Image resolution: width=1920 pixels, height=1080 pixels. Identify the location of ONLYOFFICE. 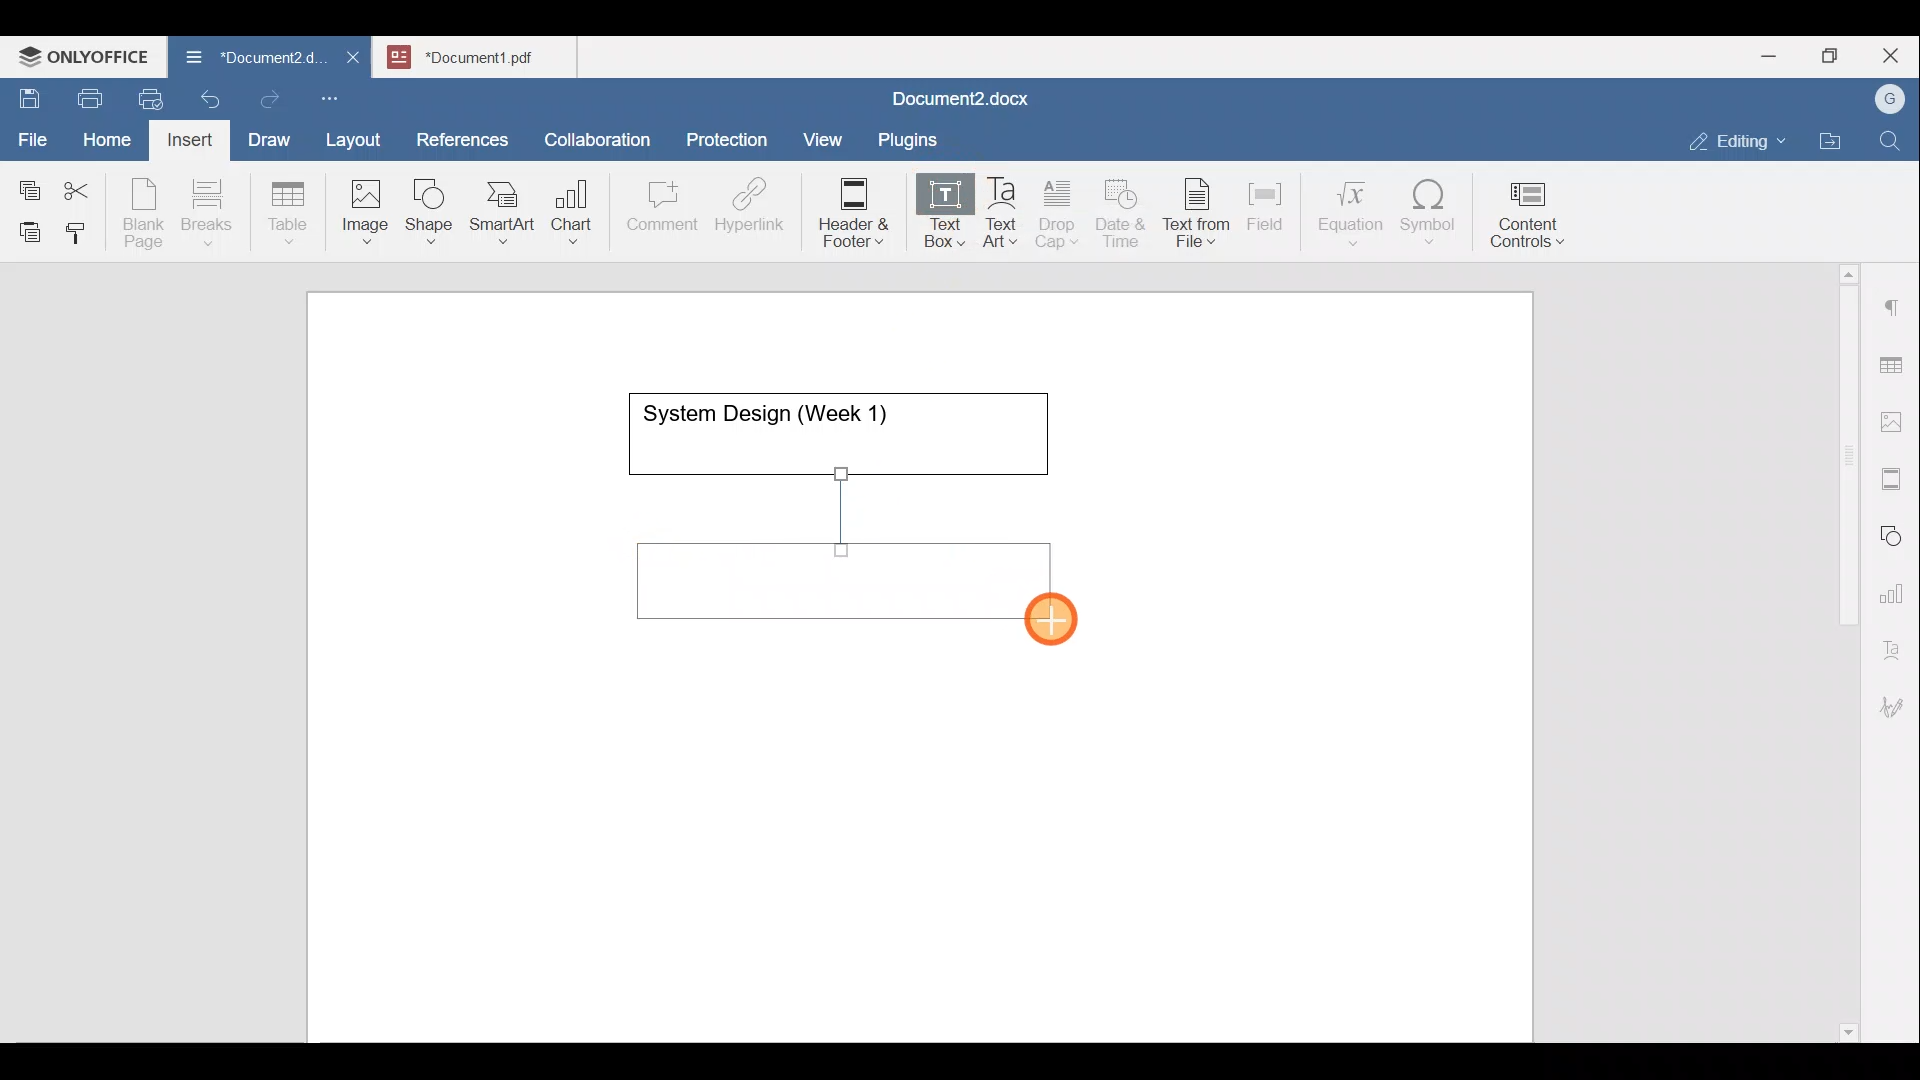
(85, 55).